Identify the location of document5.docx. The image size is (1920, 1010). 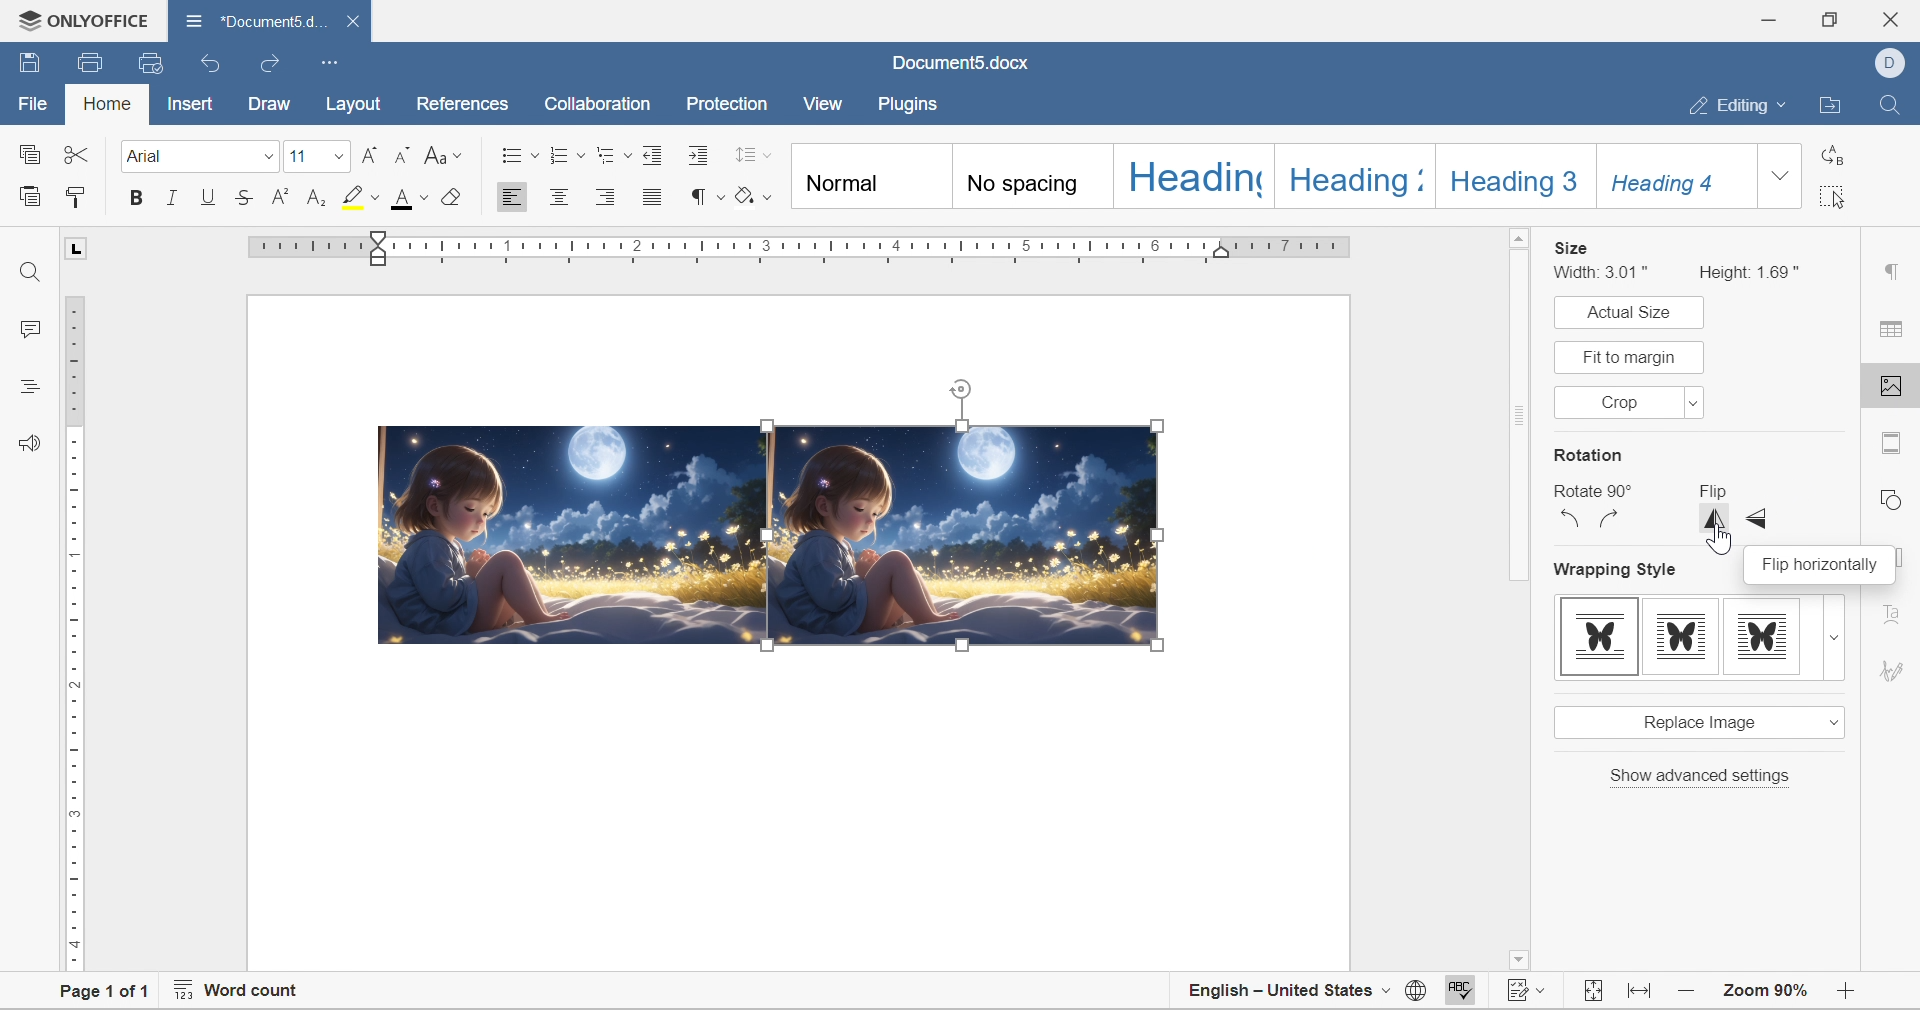
(251, 21).